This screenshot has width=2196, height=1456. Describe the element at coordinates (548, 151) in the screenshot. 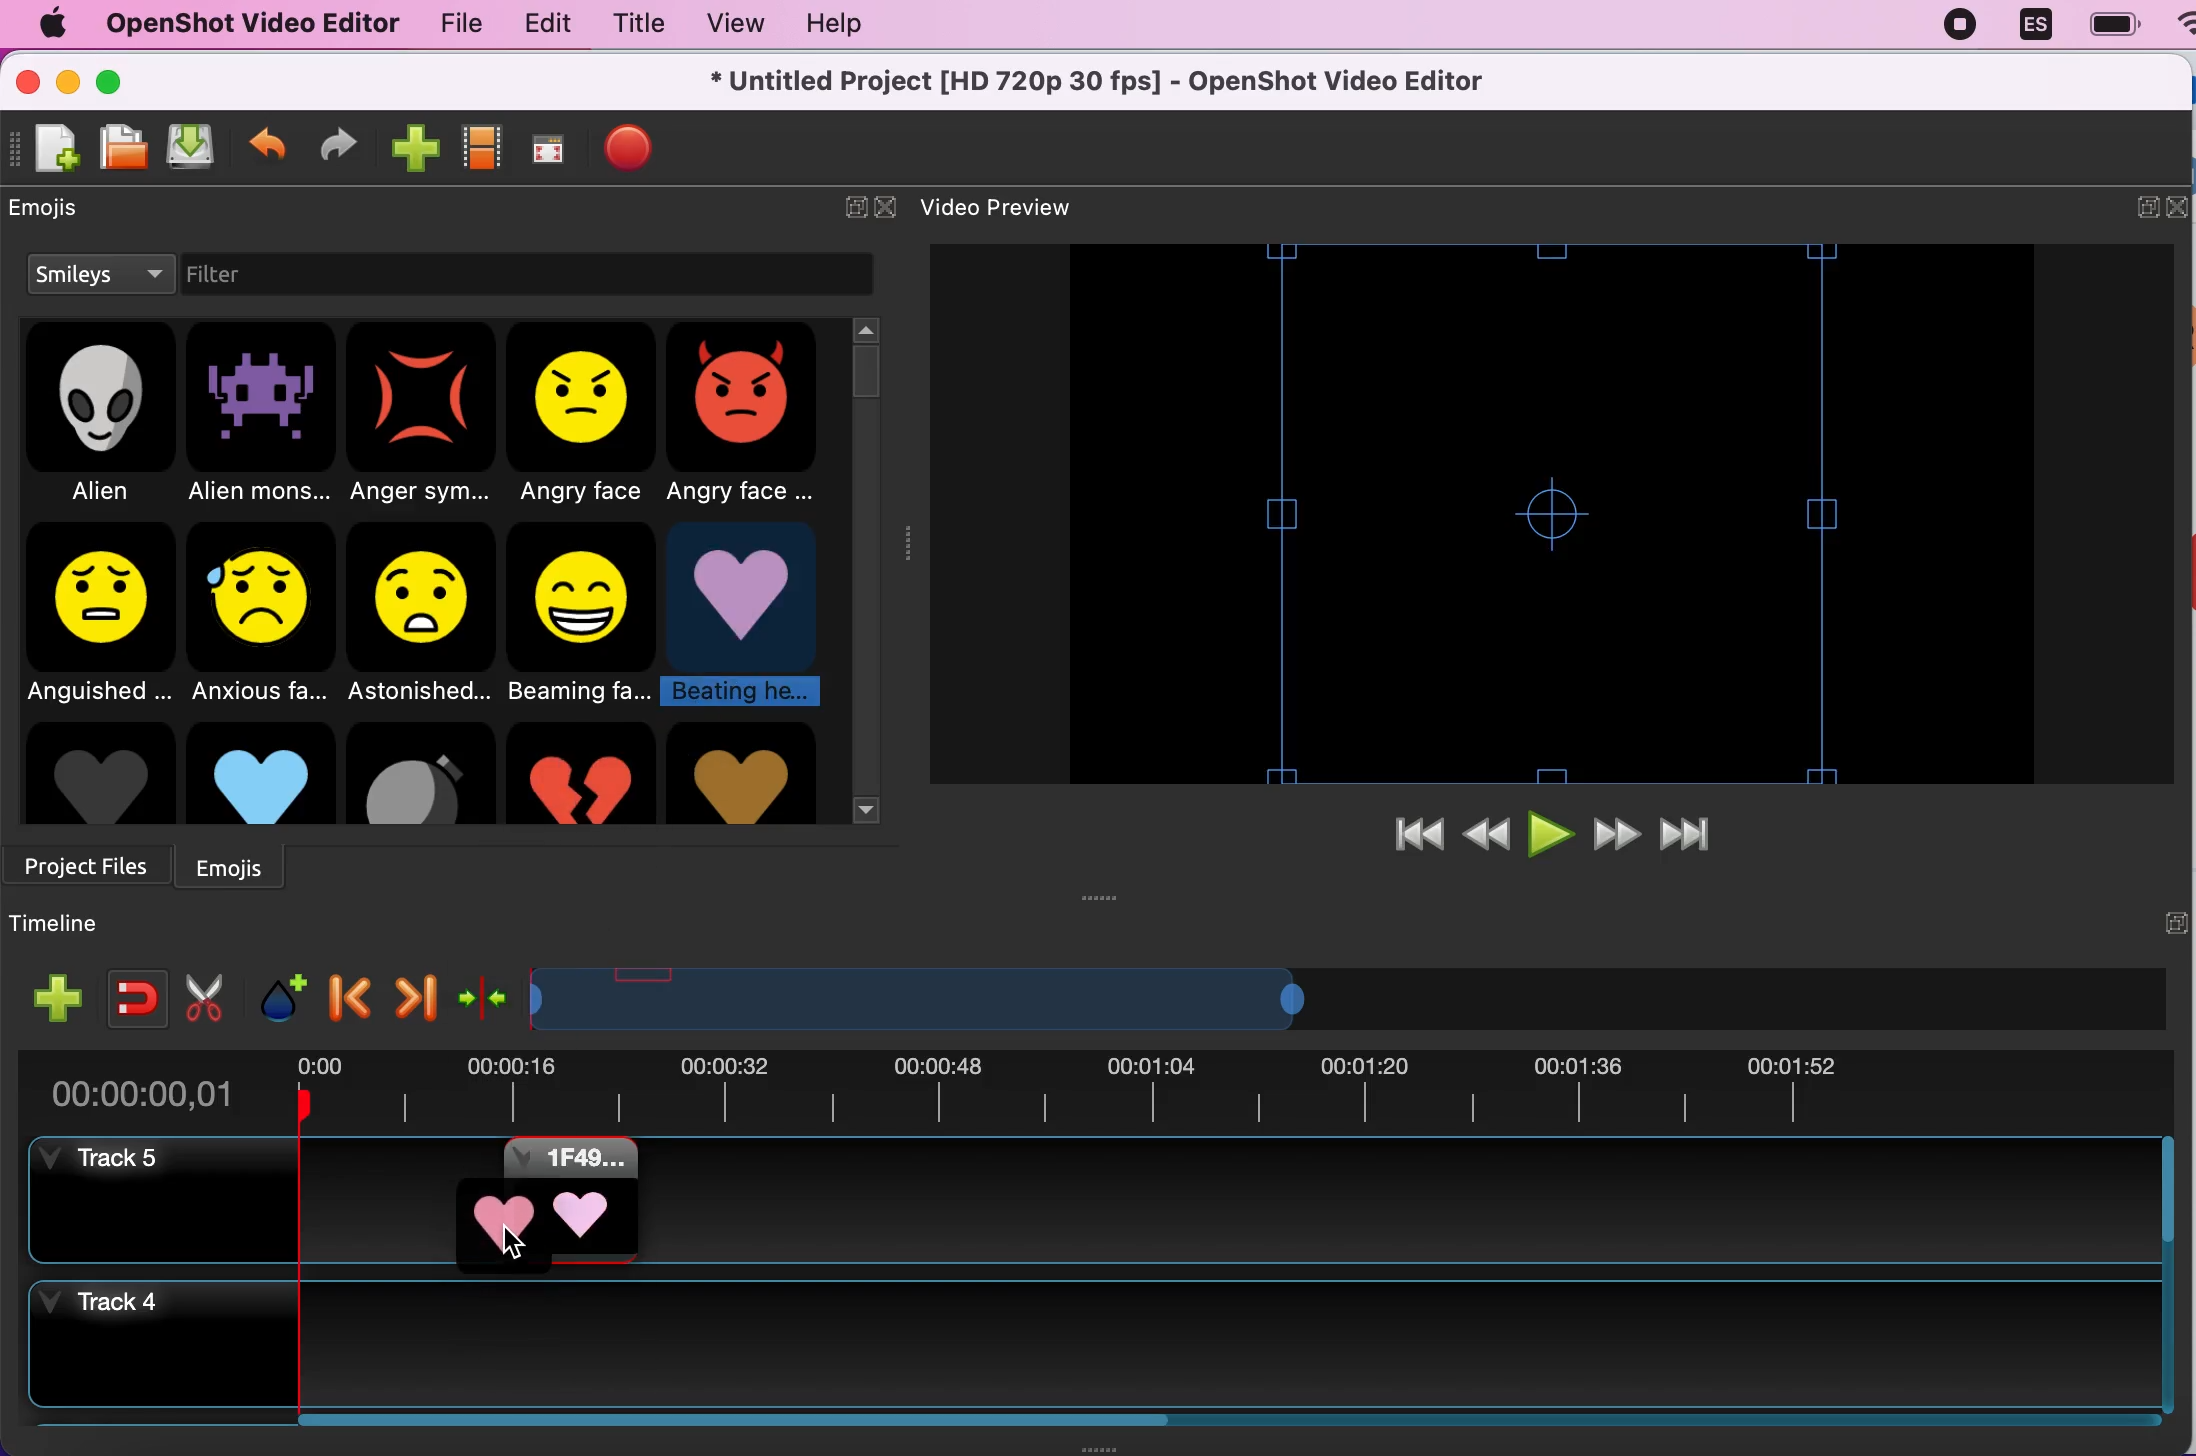

I see `full screen` at that location.